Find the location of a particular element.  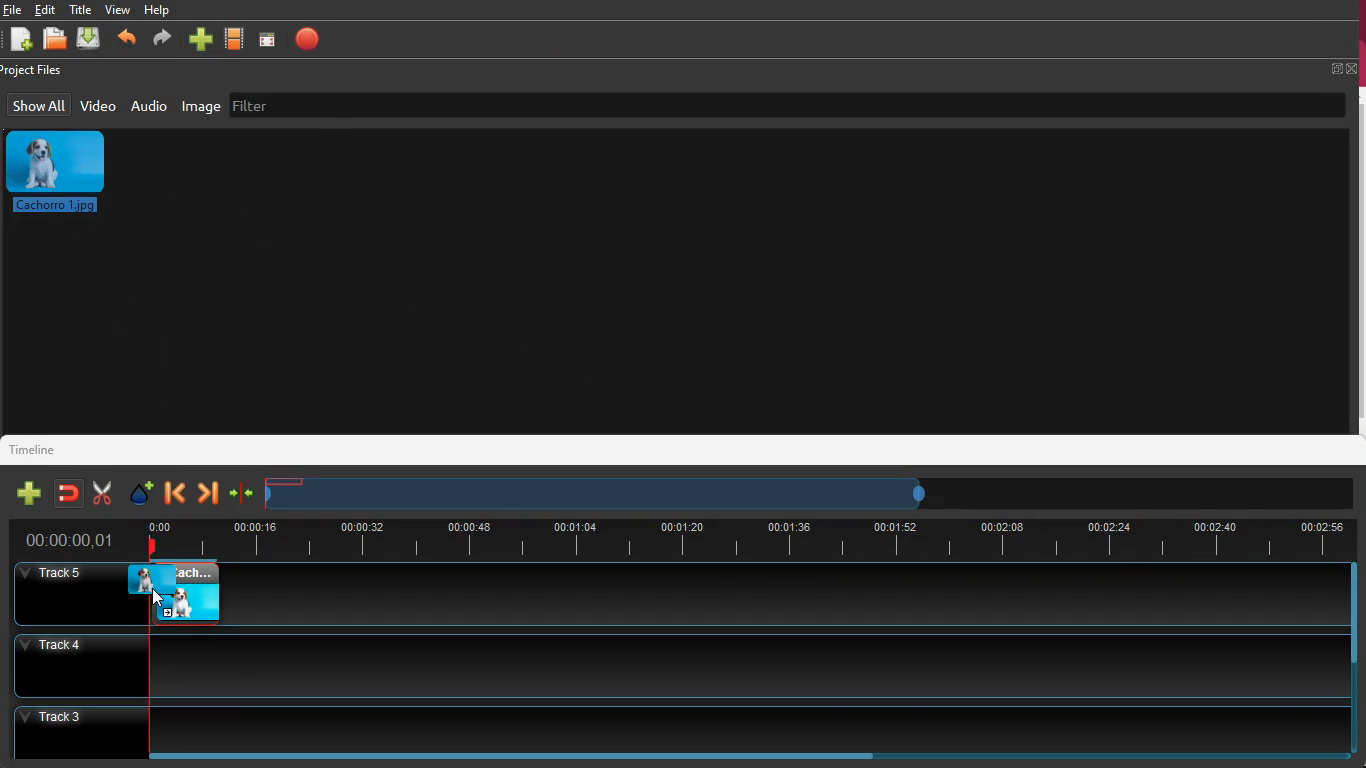

scroll bar is located at coordinates (1350, 614).